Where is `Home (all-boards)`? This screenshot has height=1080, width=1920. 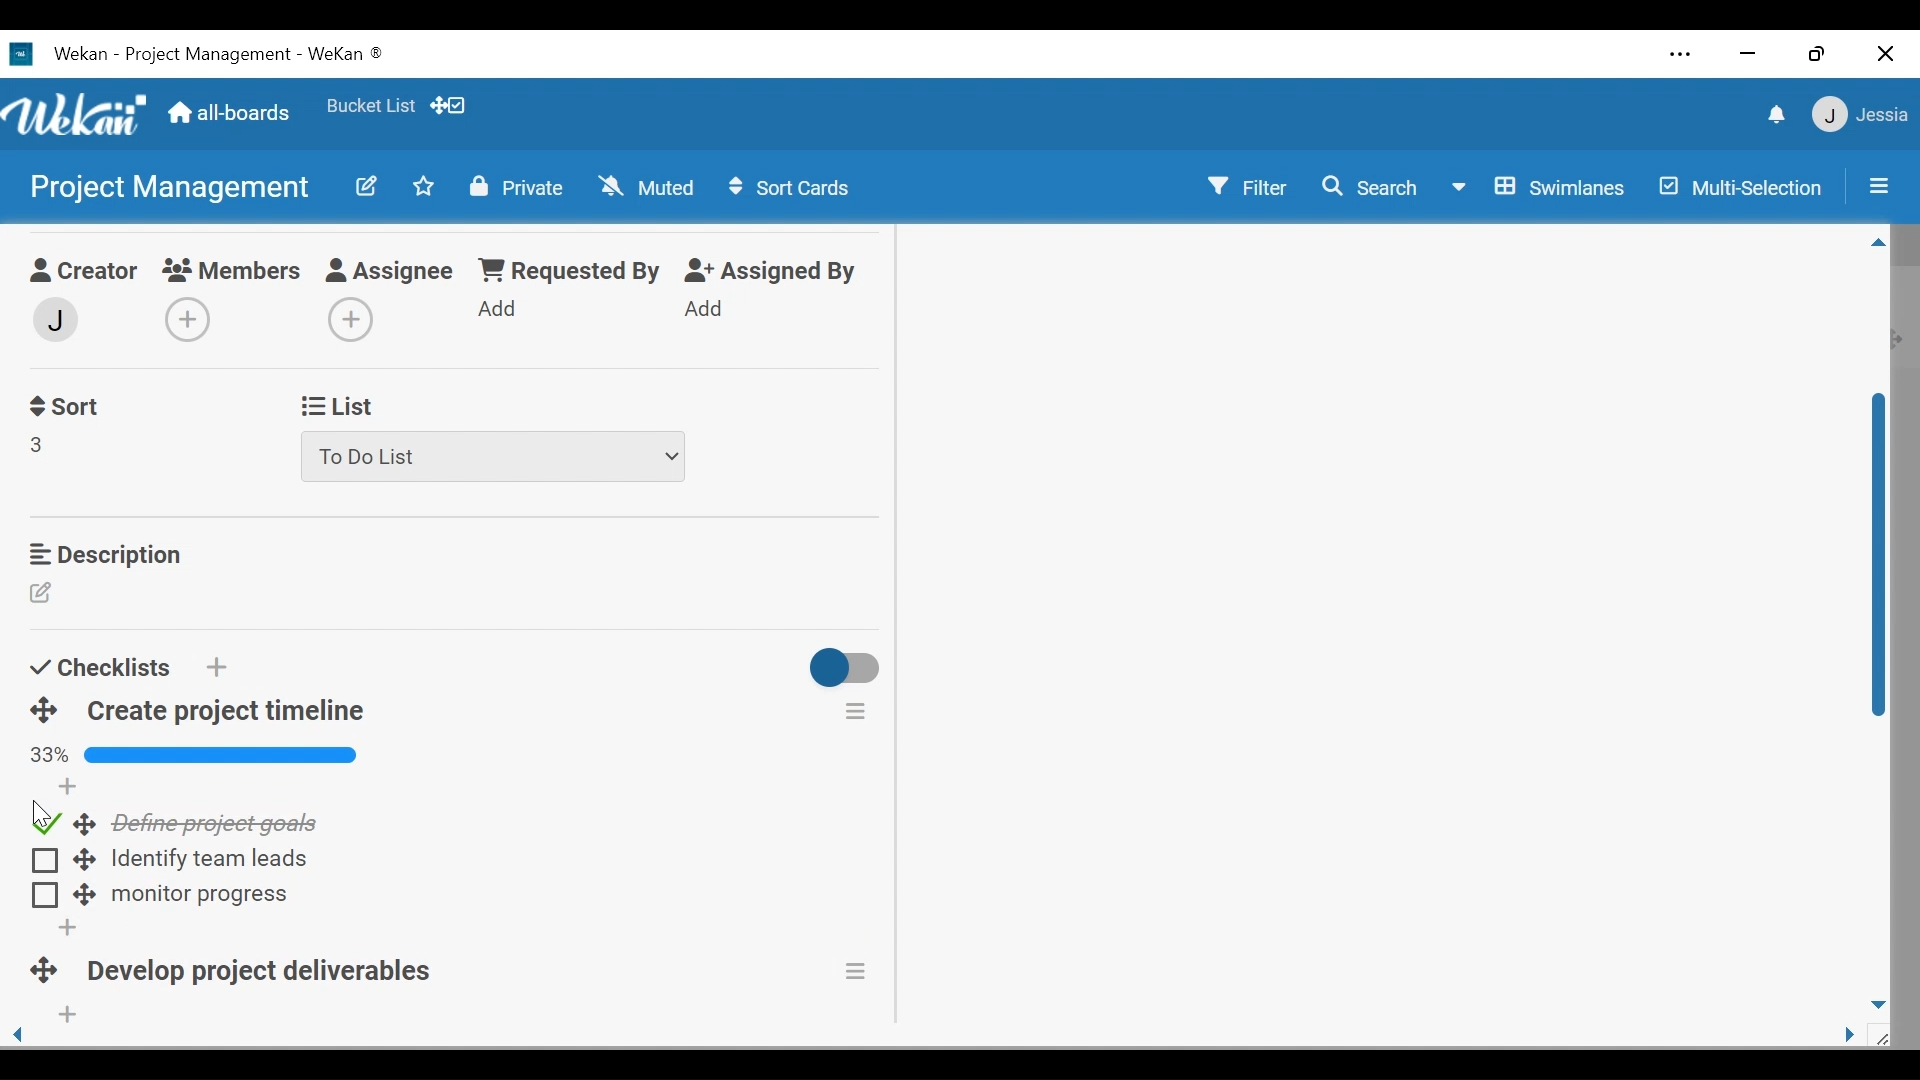
Home (all-boards) is located at coordinates (232, 116).